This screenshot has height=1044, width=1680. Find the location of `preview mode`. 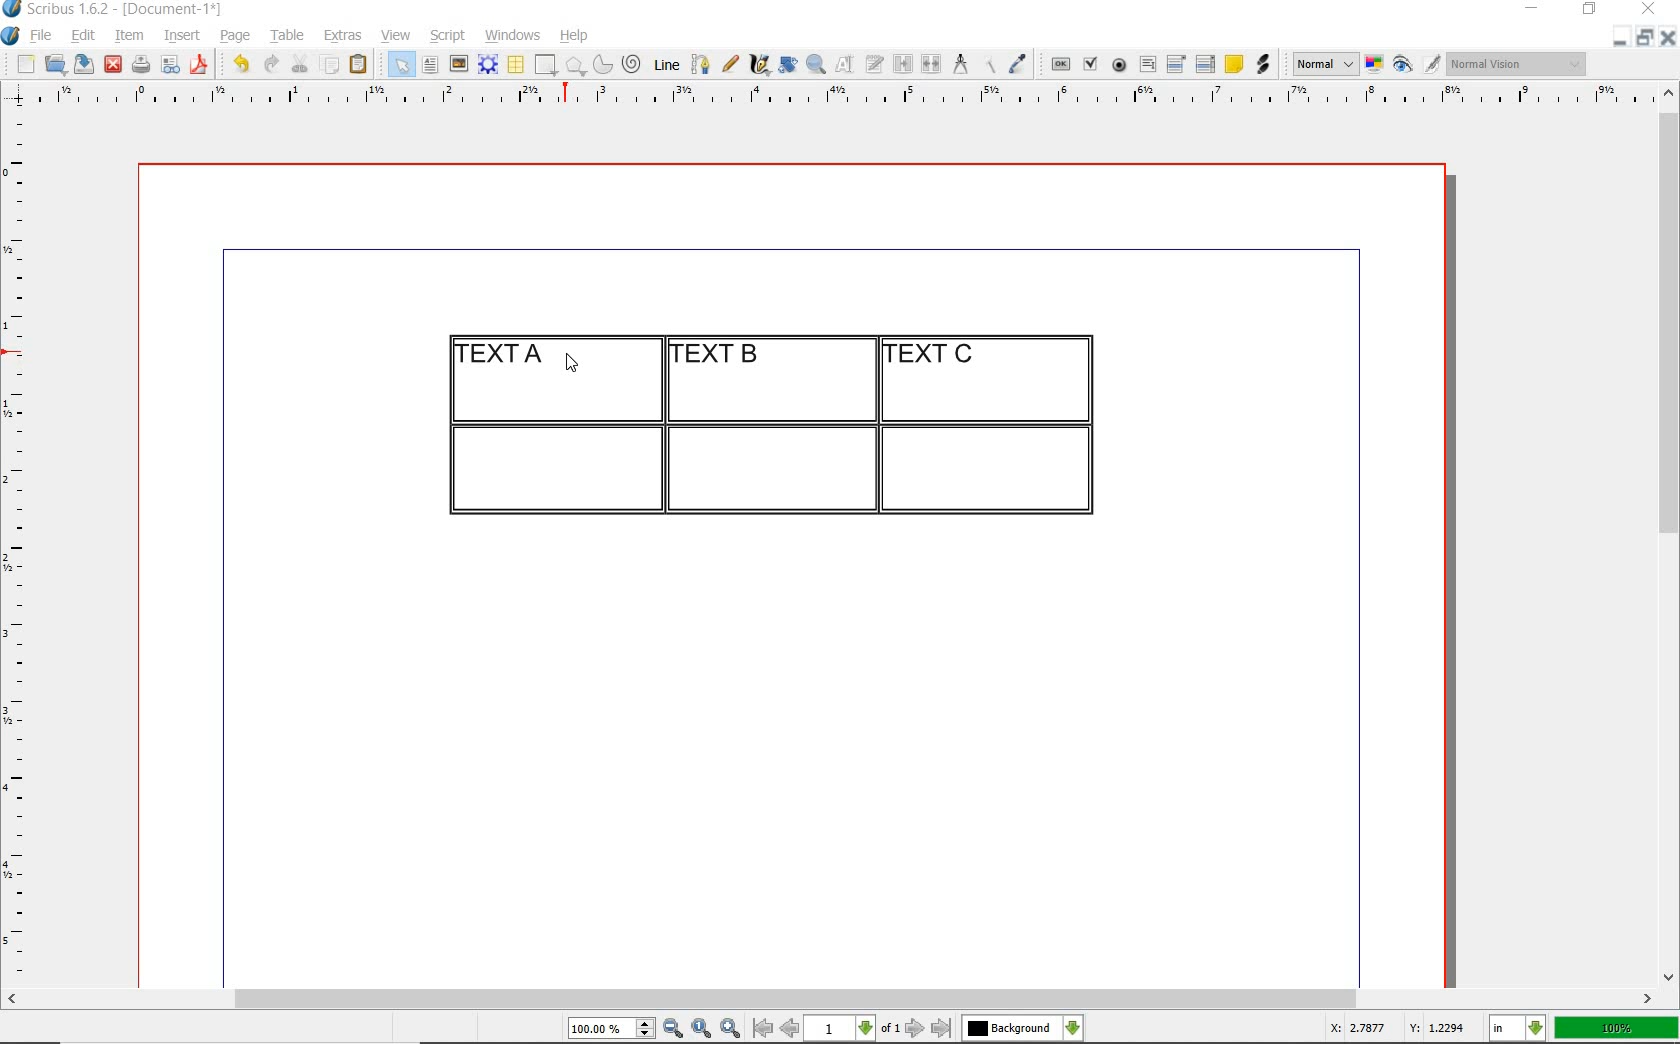

preview mode is located at coordinates (1417, 65).